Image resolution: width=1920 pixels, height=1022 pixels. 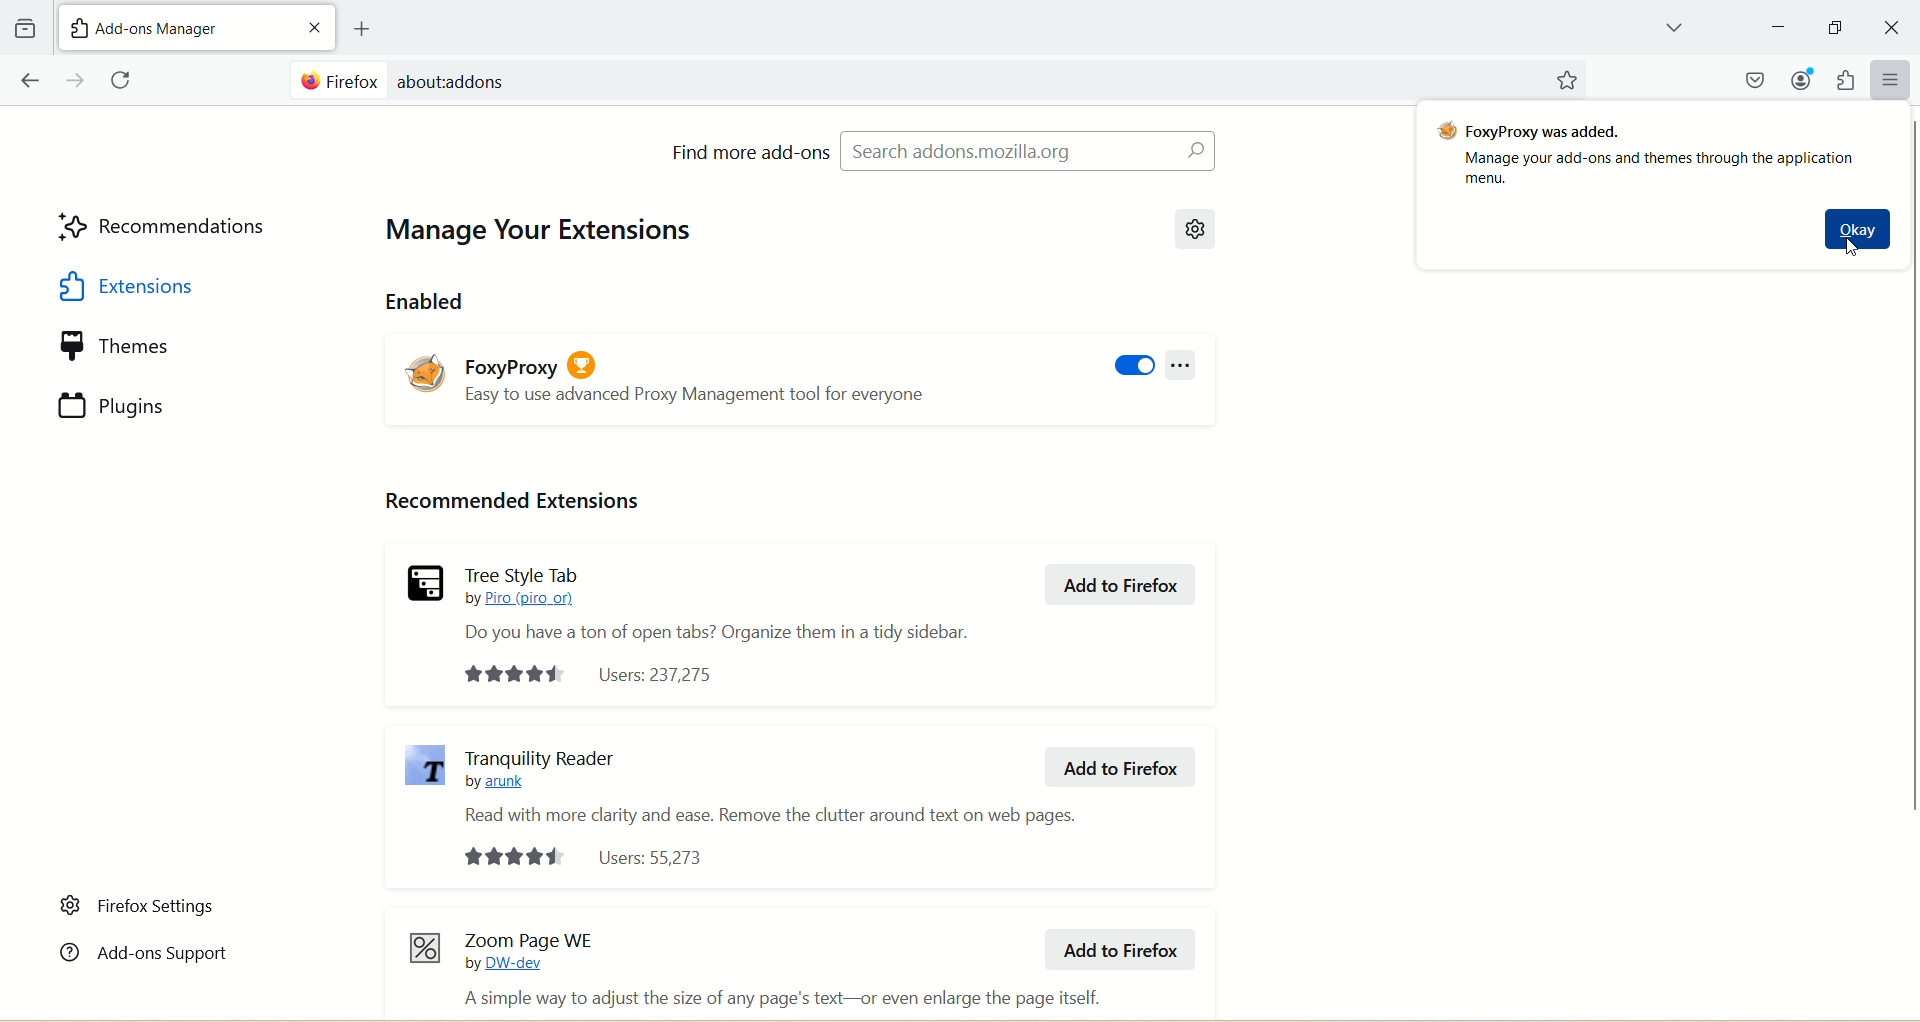 I want to click on Plugins, so click(x=169, y=405).